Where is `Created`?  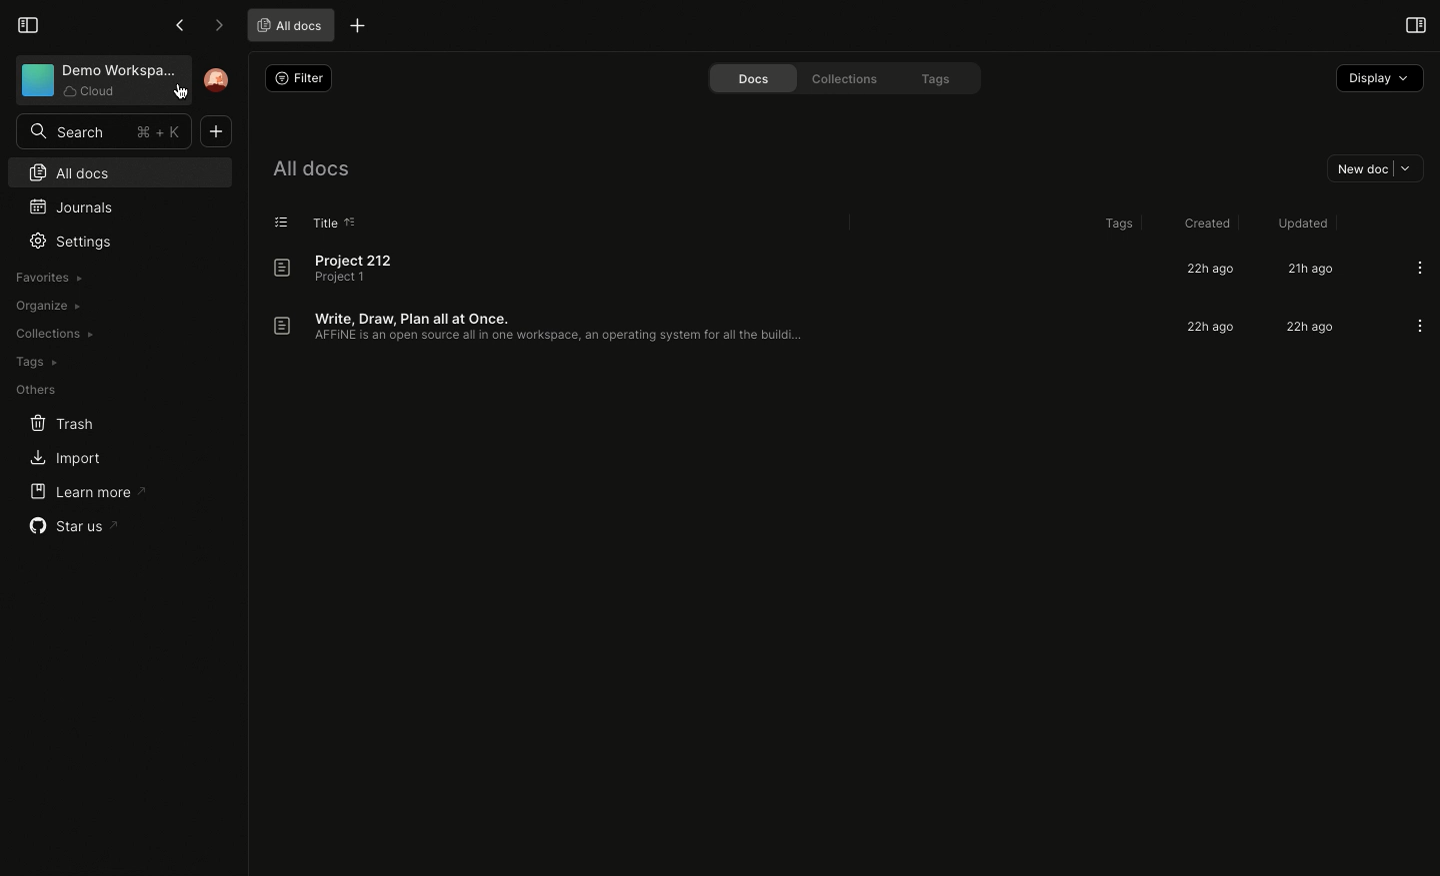
Created is located at coordinates (1204, 220).